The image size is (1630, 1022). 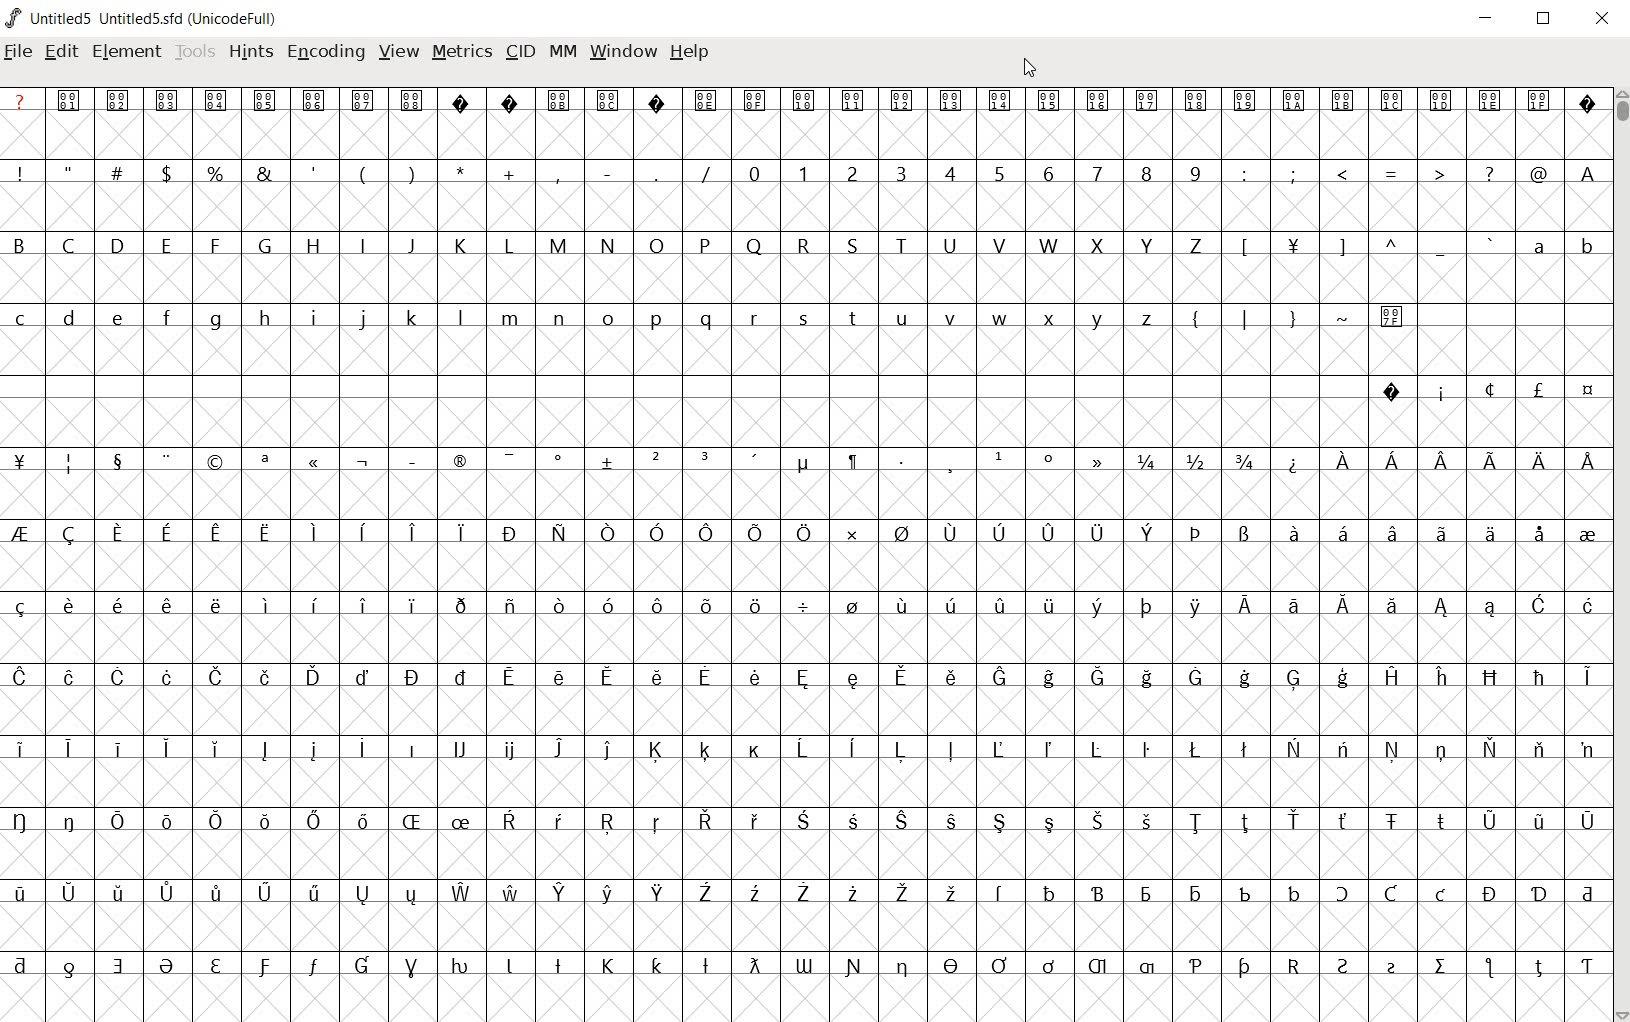 What do you see at coordinates (1620, 554) in the screenshot?
I see `SCROLLBAR` at bounding box center [1620, 554].